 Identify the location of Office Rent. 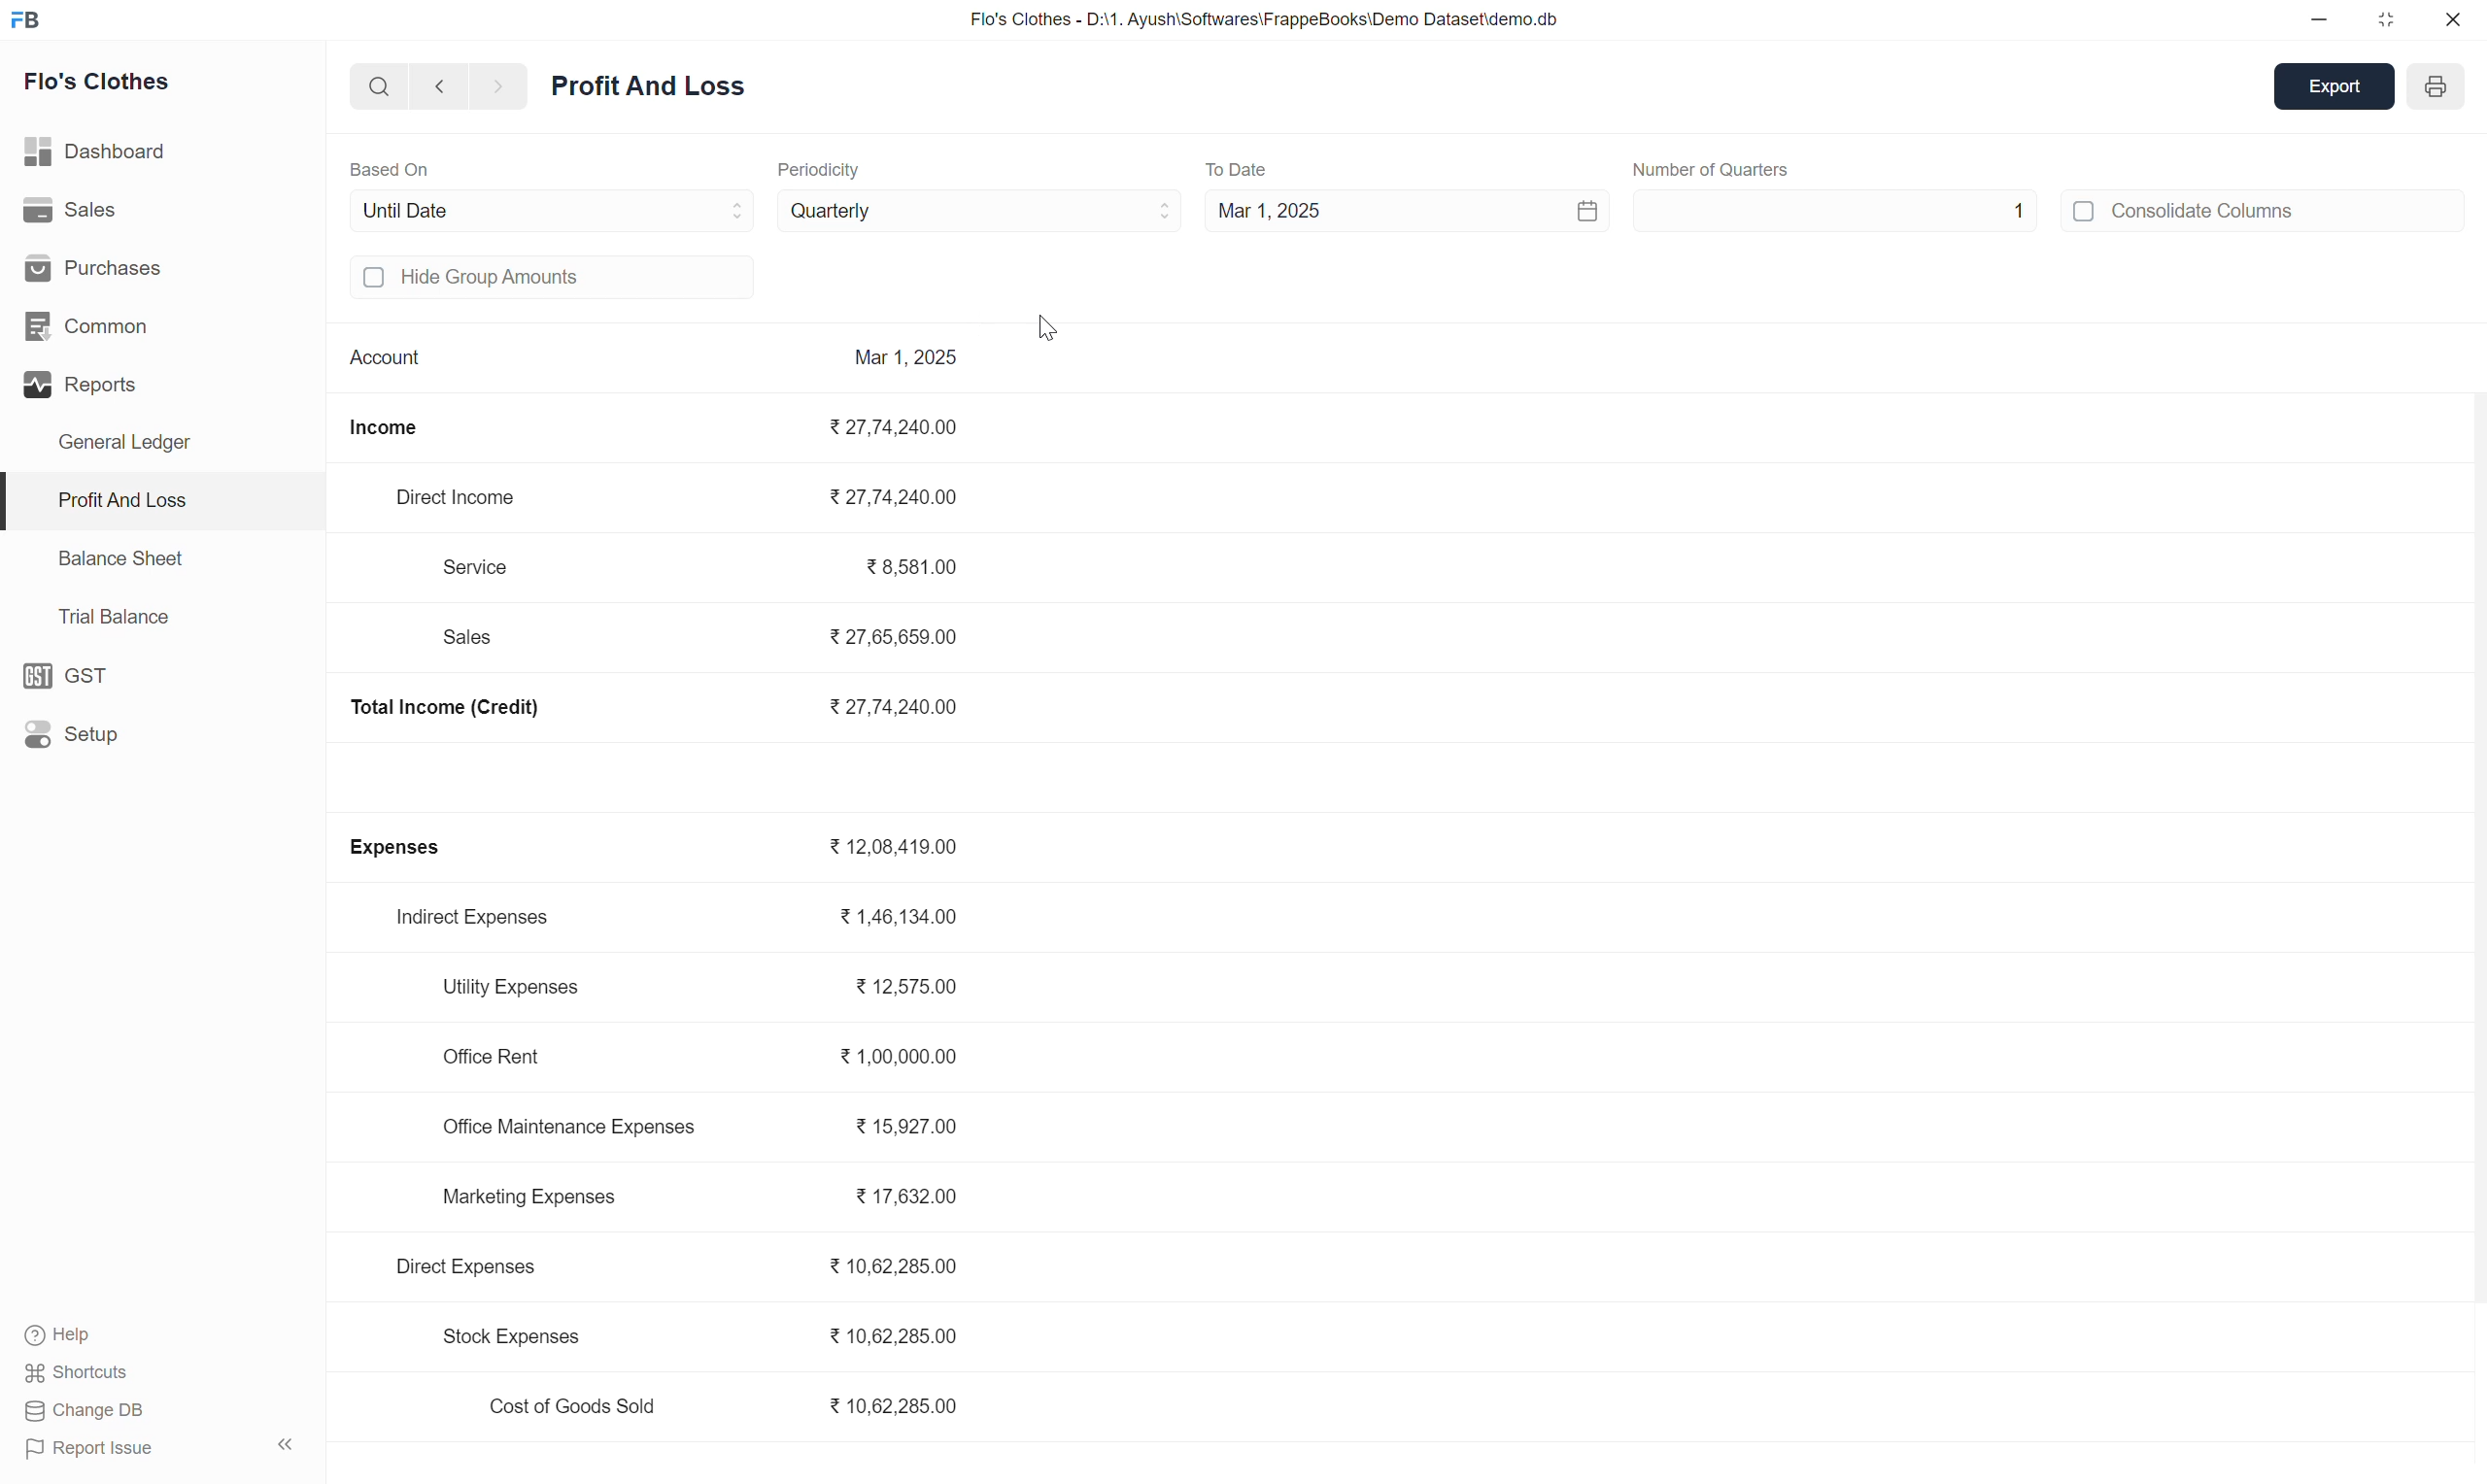
(497, 1057).